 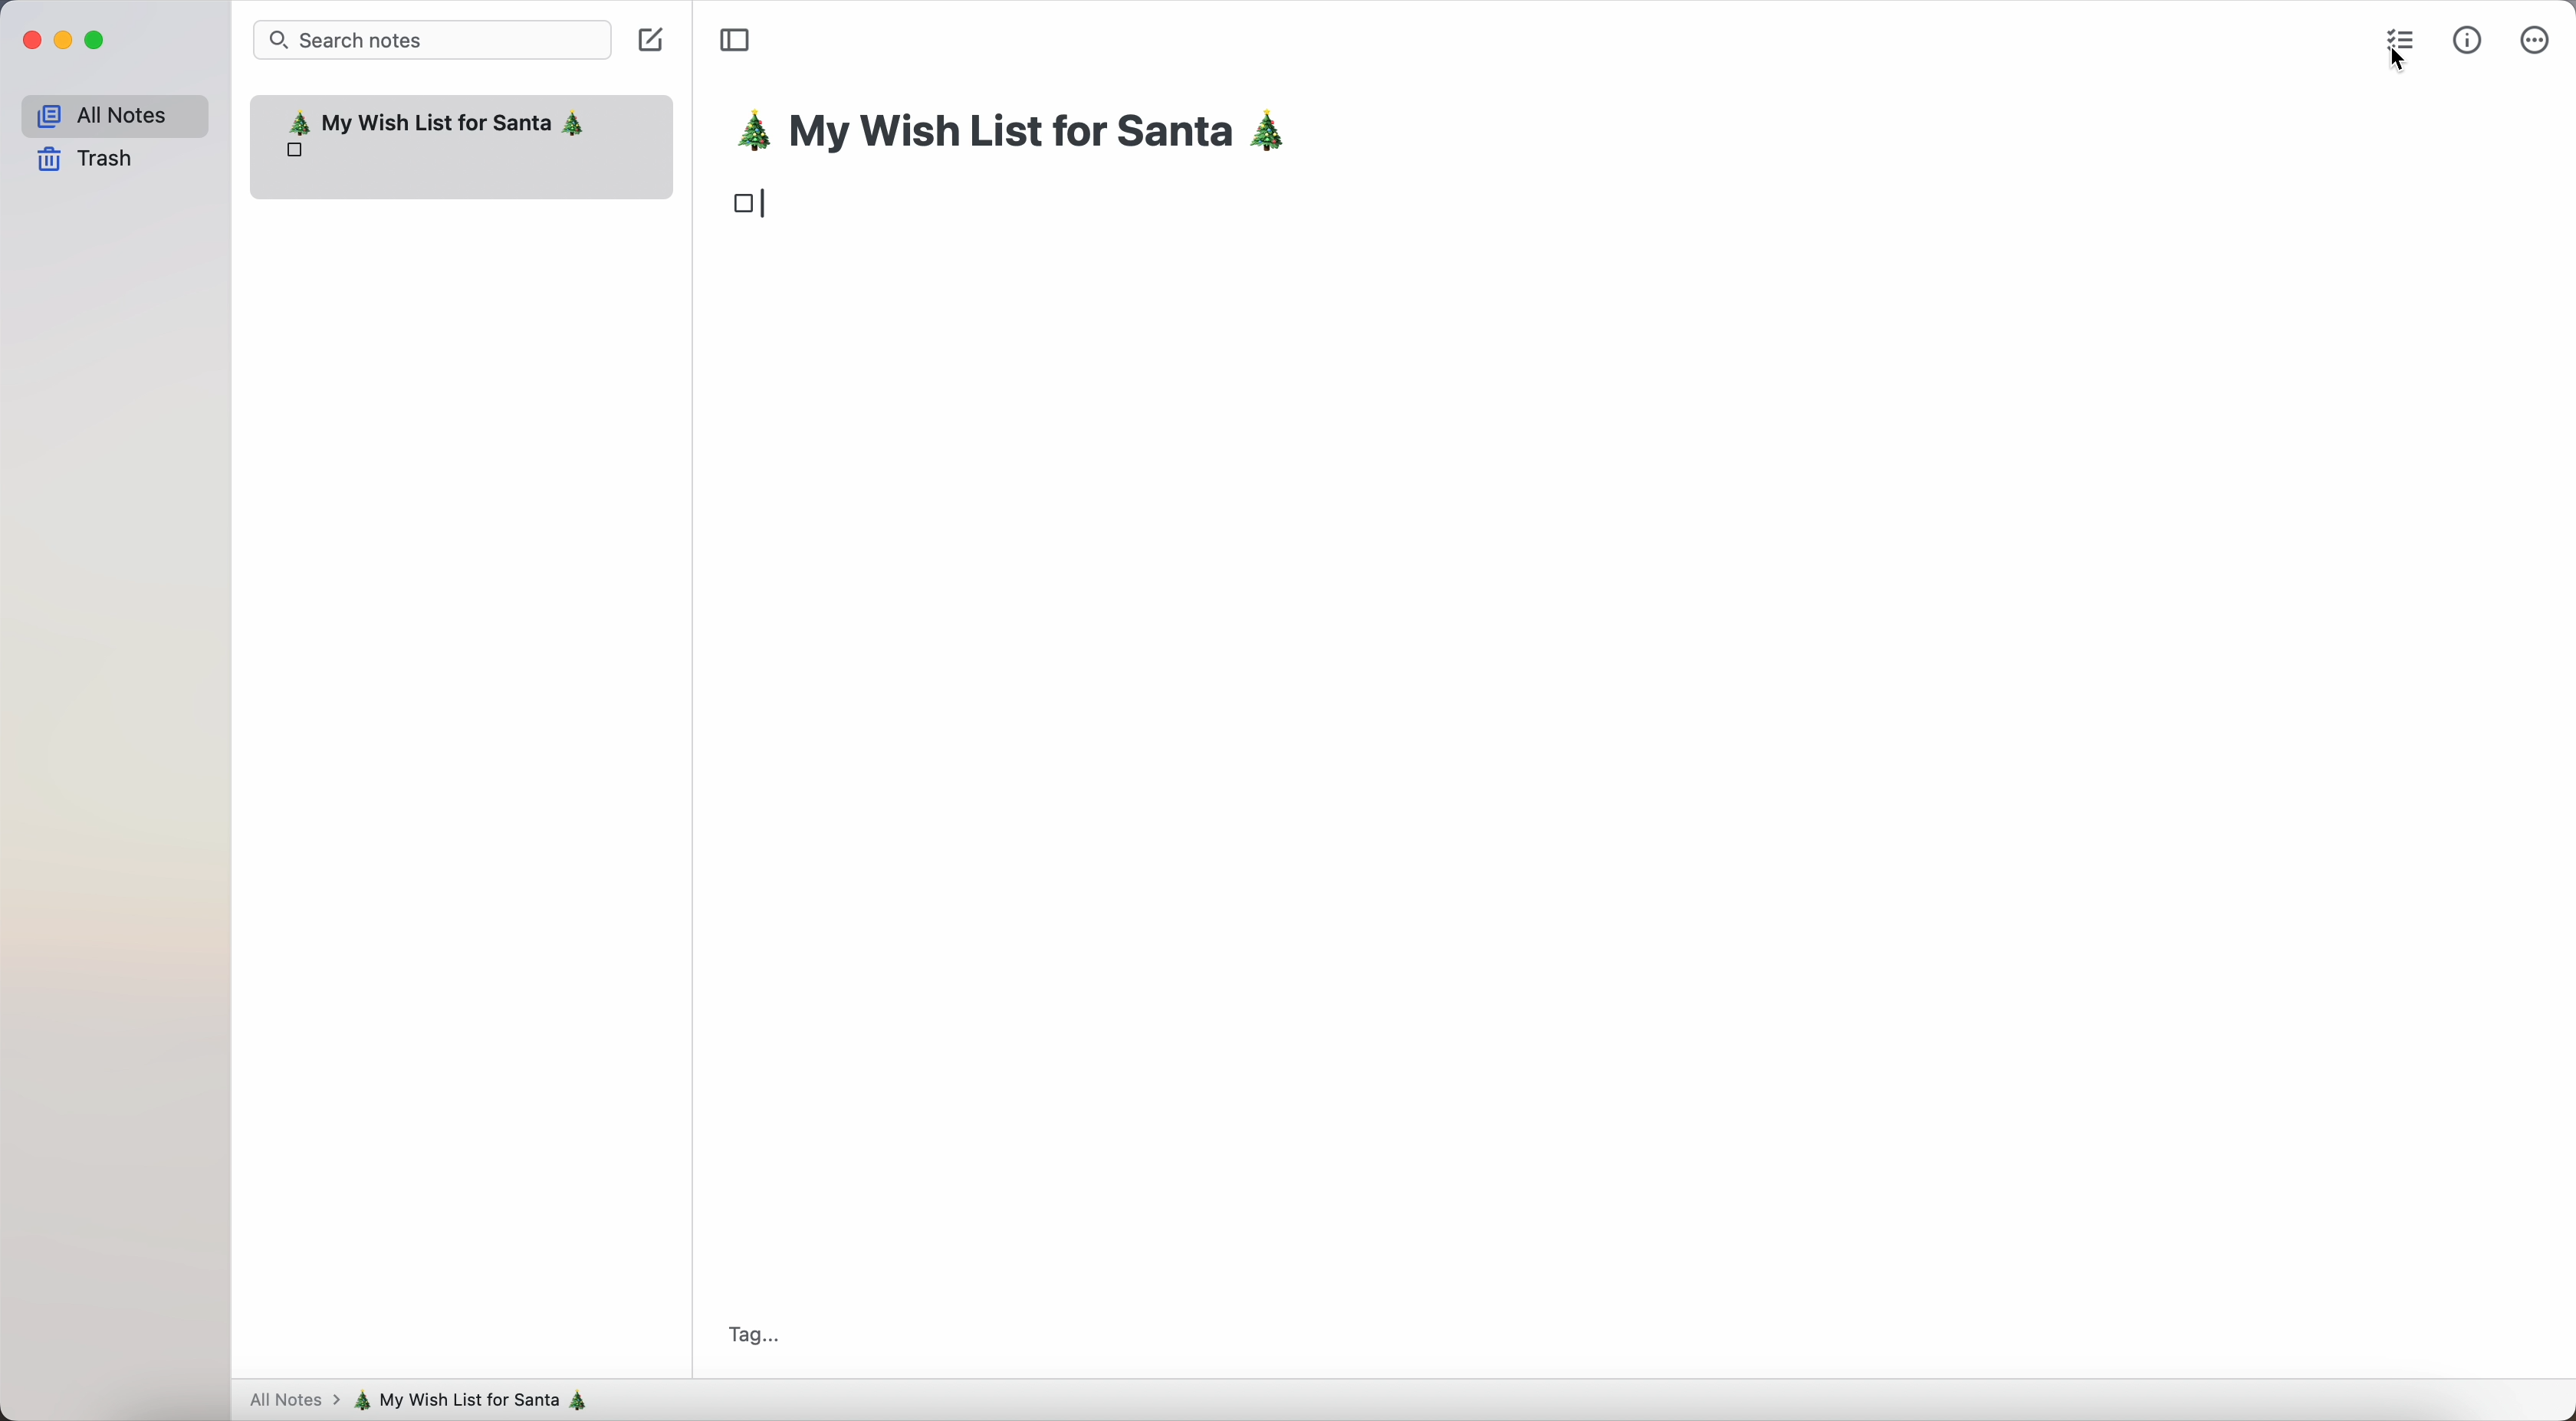 I want to click on metrics, so click(x=2468, y=39).